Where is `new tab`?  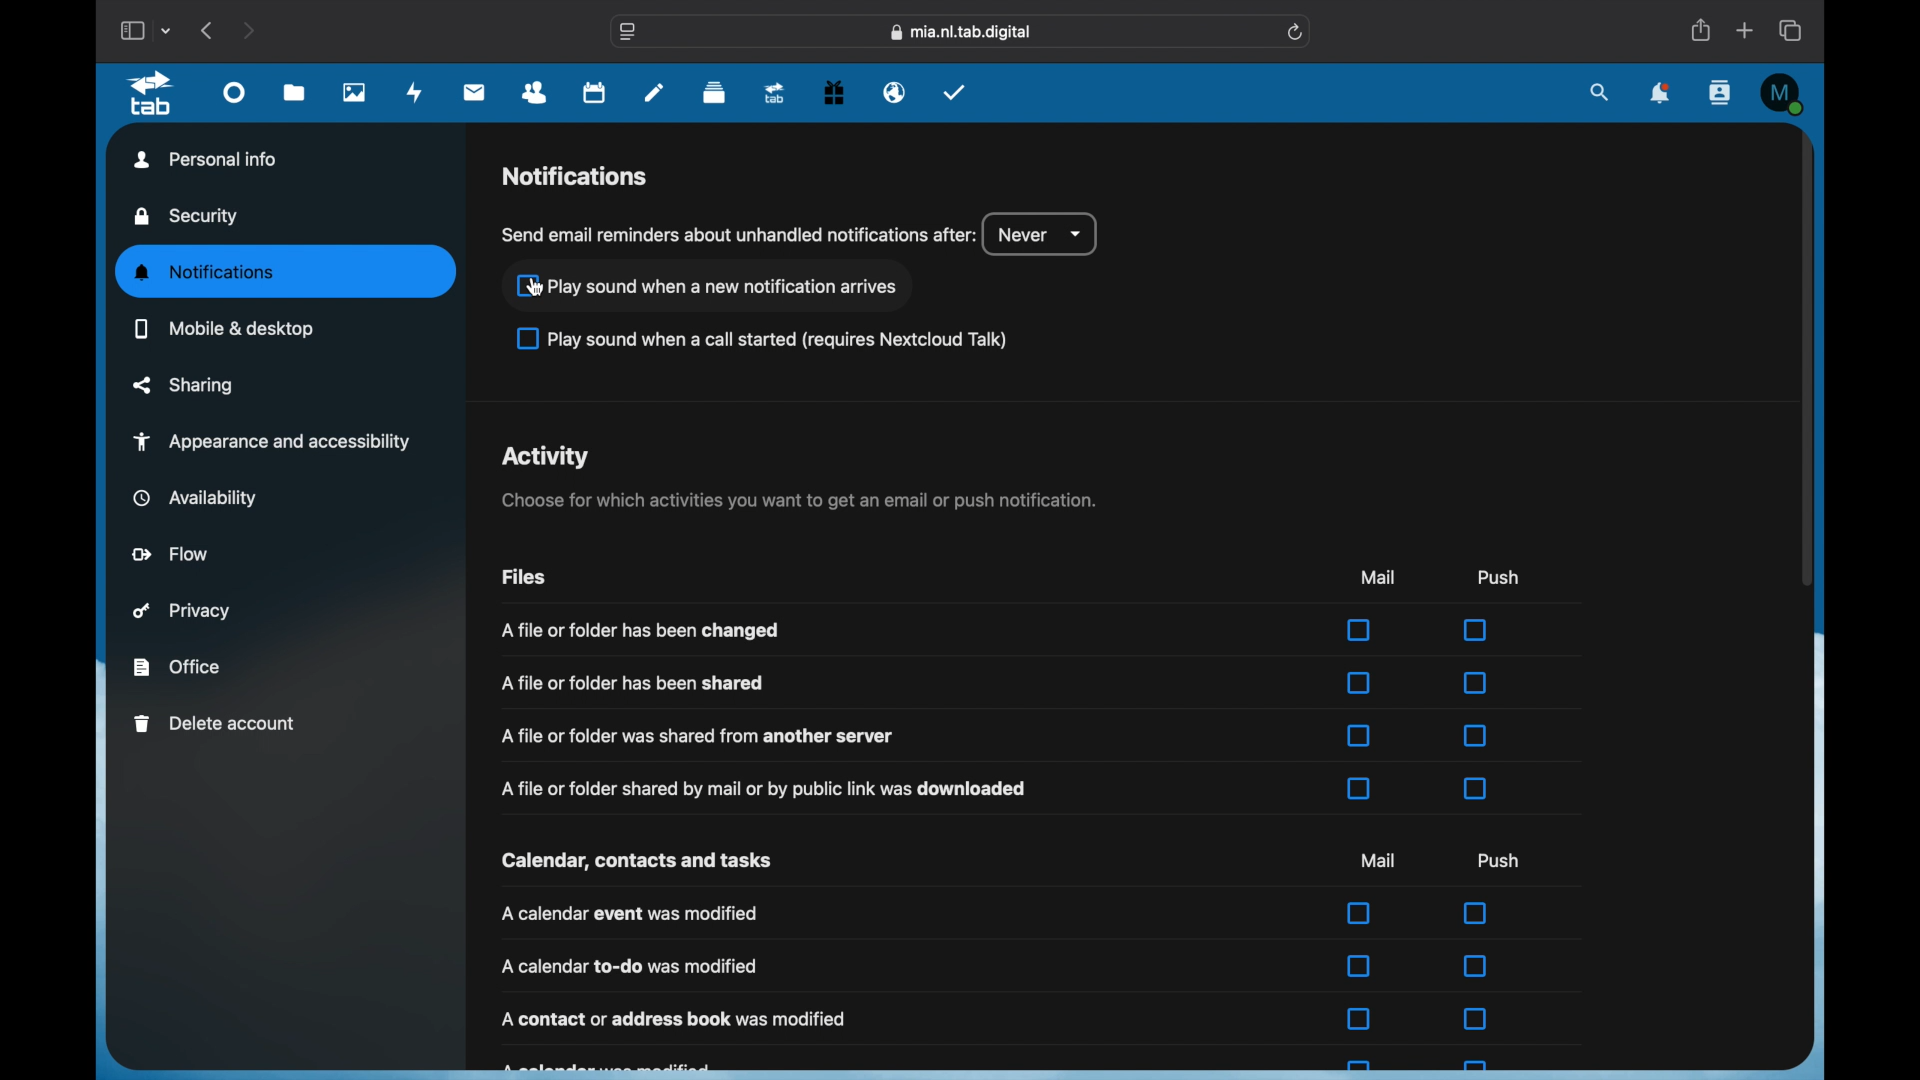 new tab is located at coordinates (1745, 30).